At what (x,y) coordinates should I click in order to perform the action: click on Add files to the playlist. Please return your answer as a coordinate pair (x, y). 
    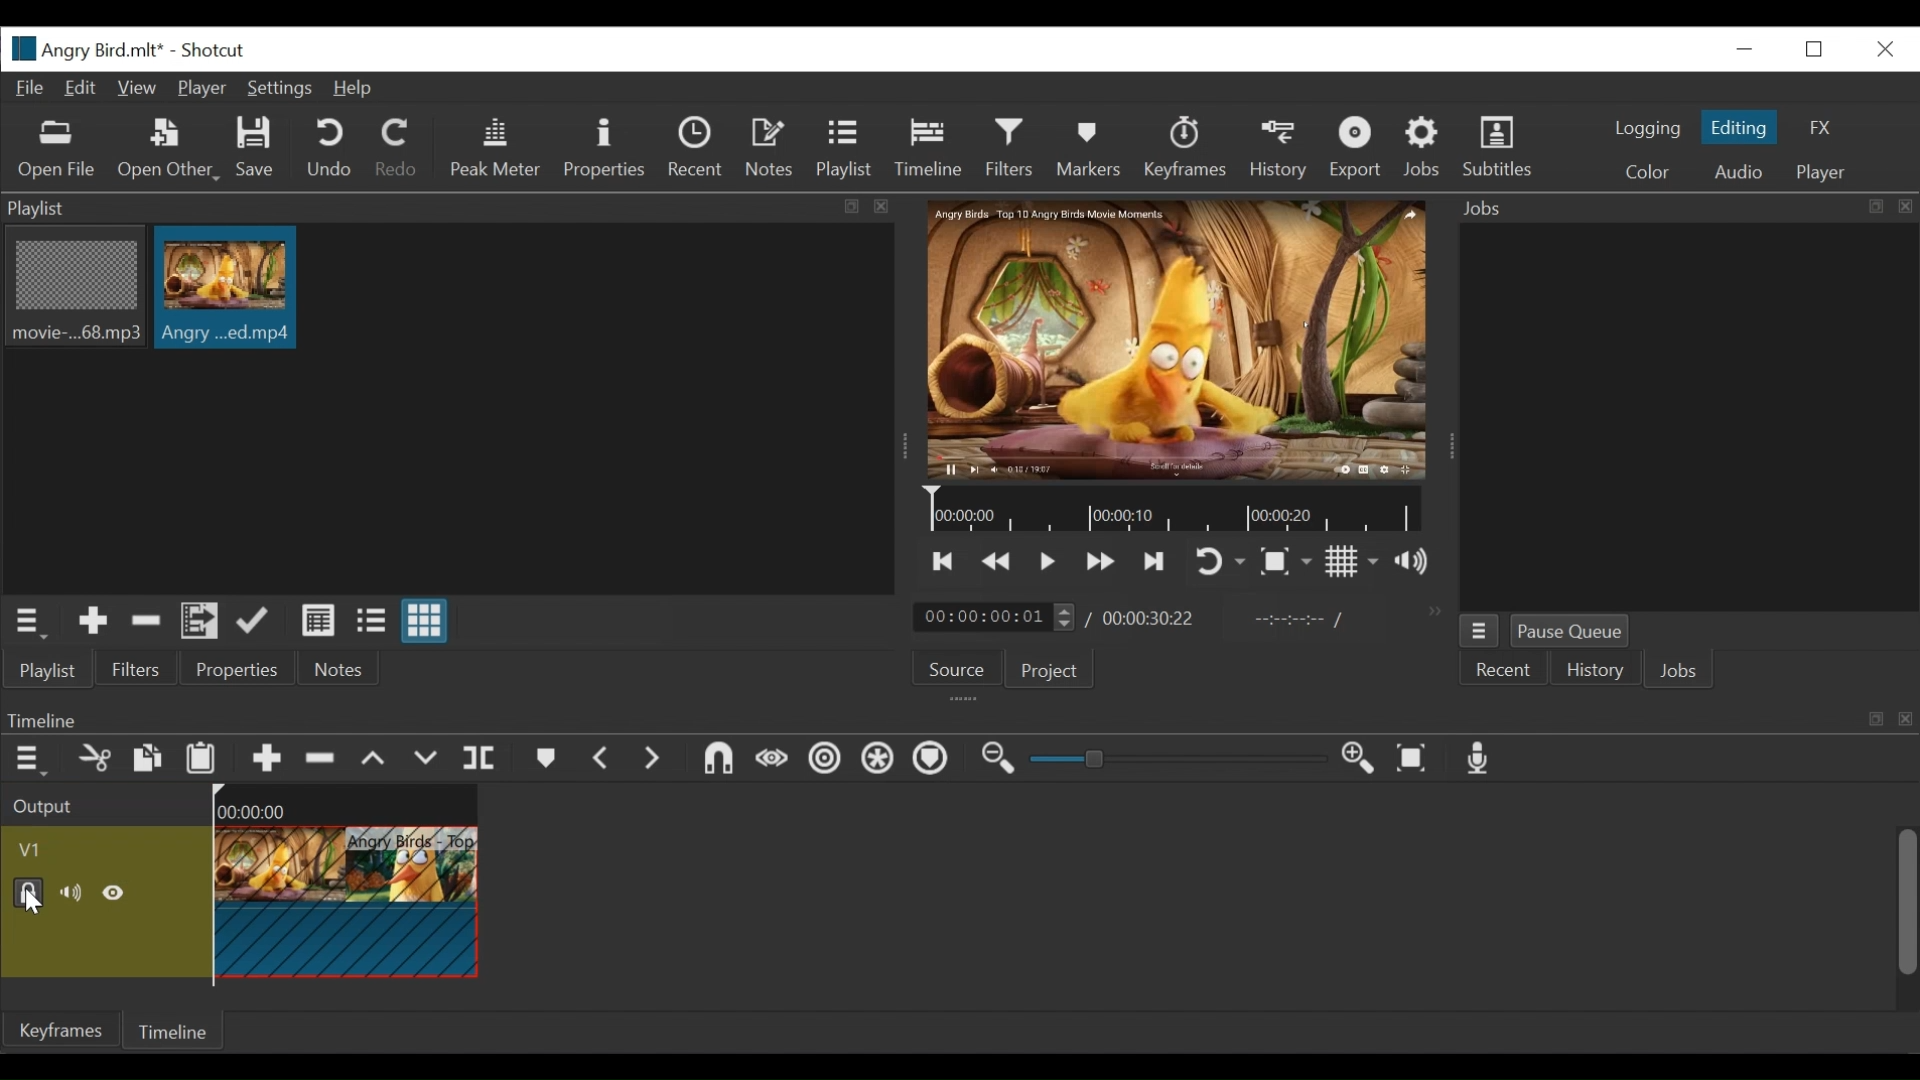
    Looking at the image, I should click on (200, 623).